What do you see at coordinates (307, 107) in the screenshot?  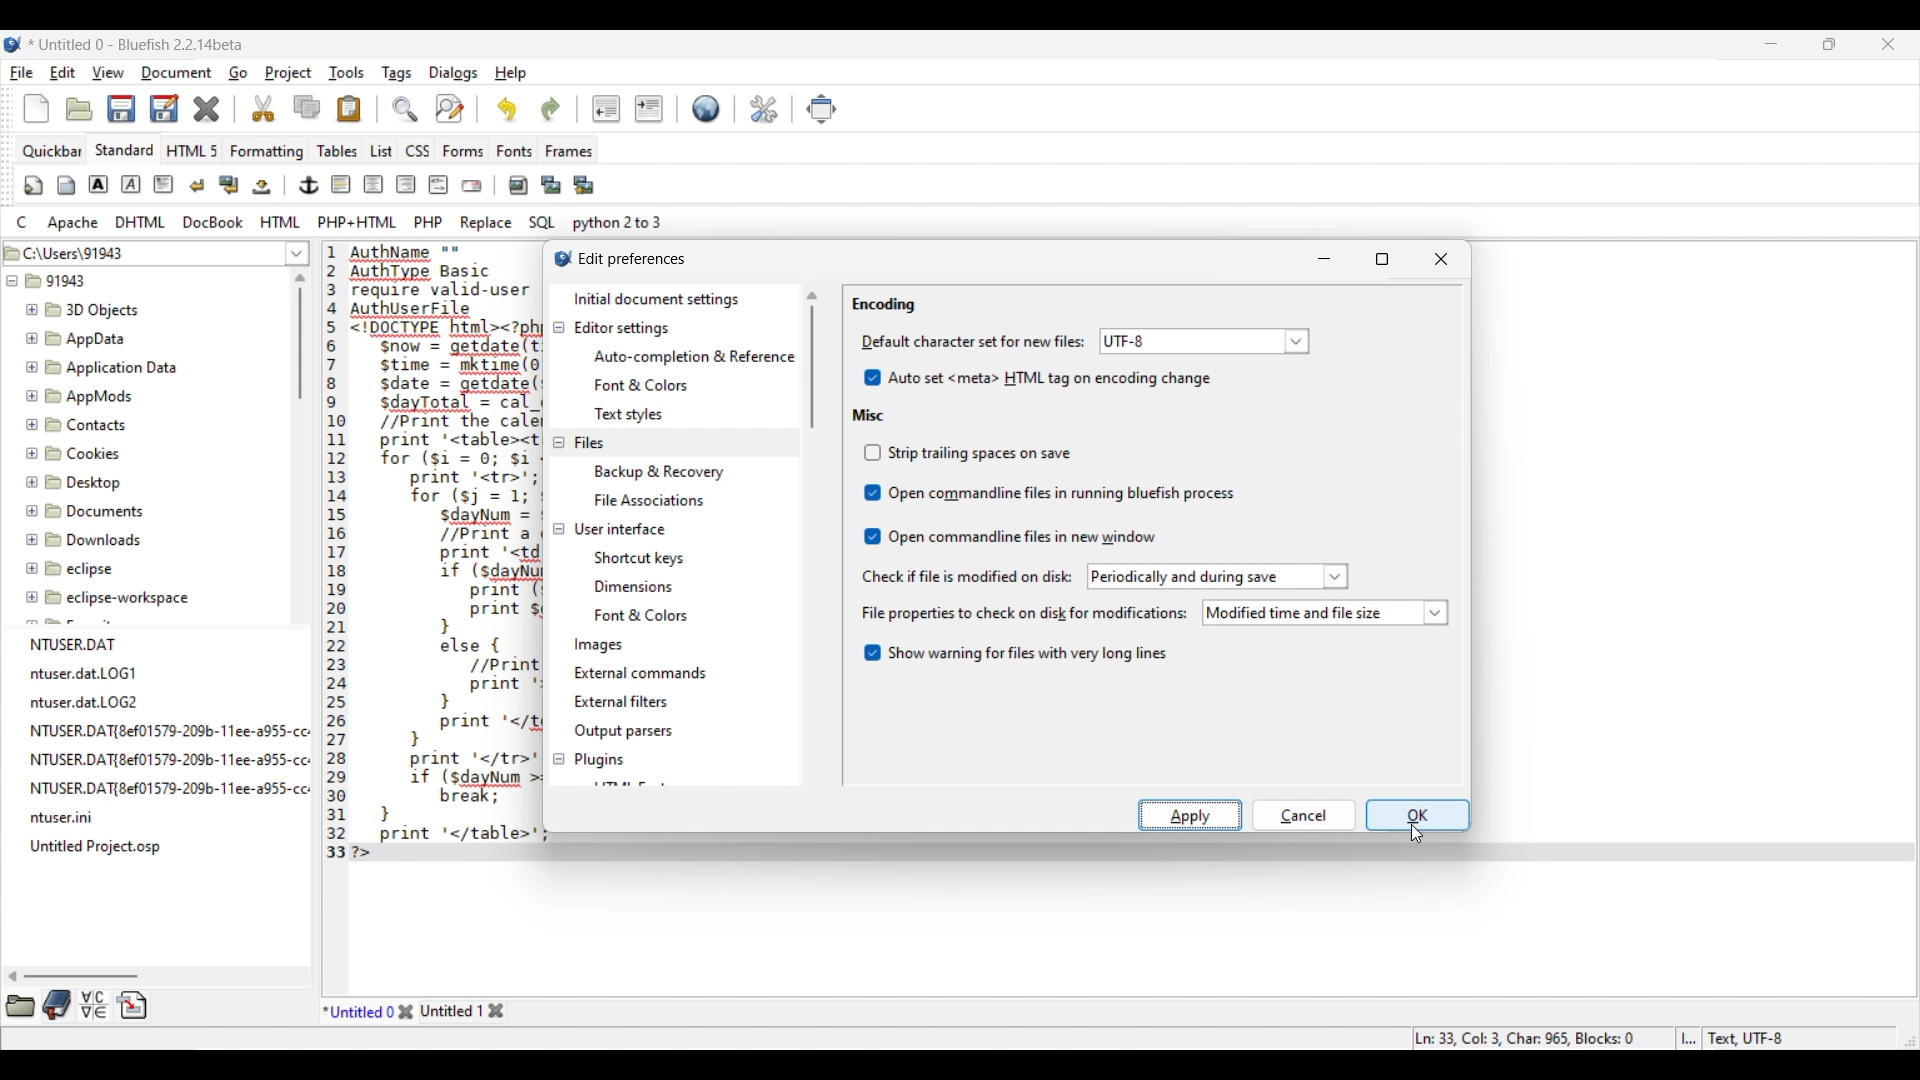 I see `Copy` at bounding box center [307, 107].